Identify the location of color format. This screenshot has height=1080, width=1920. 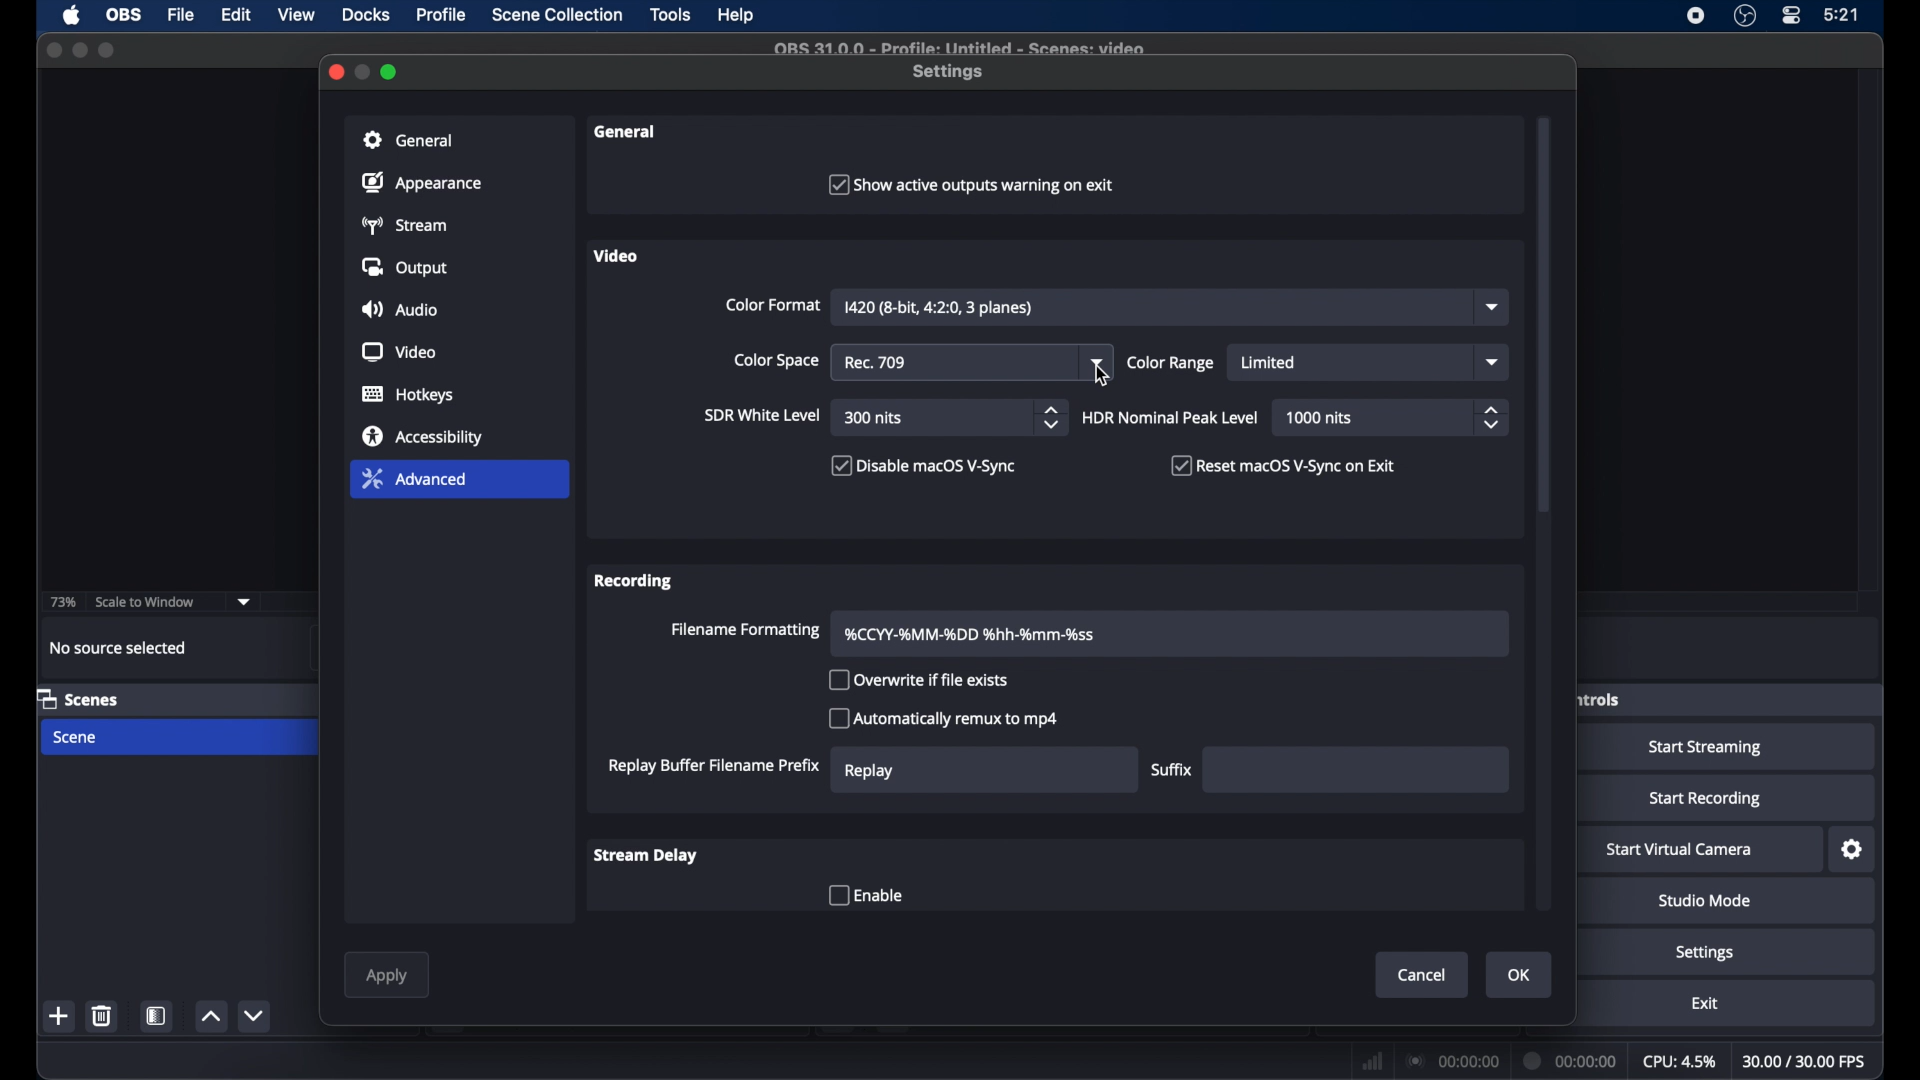
(937, 307).